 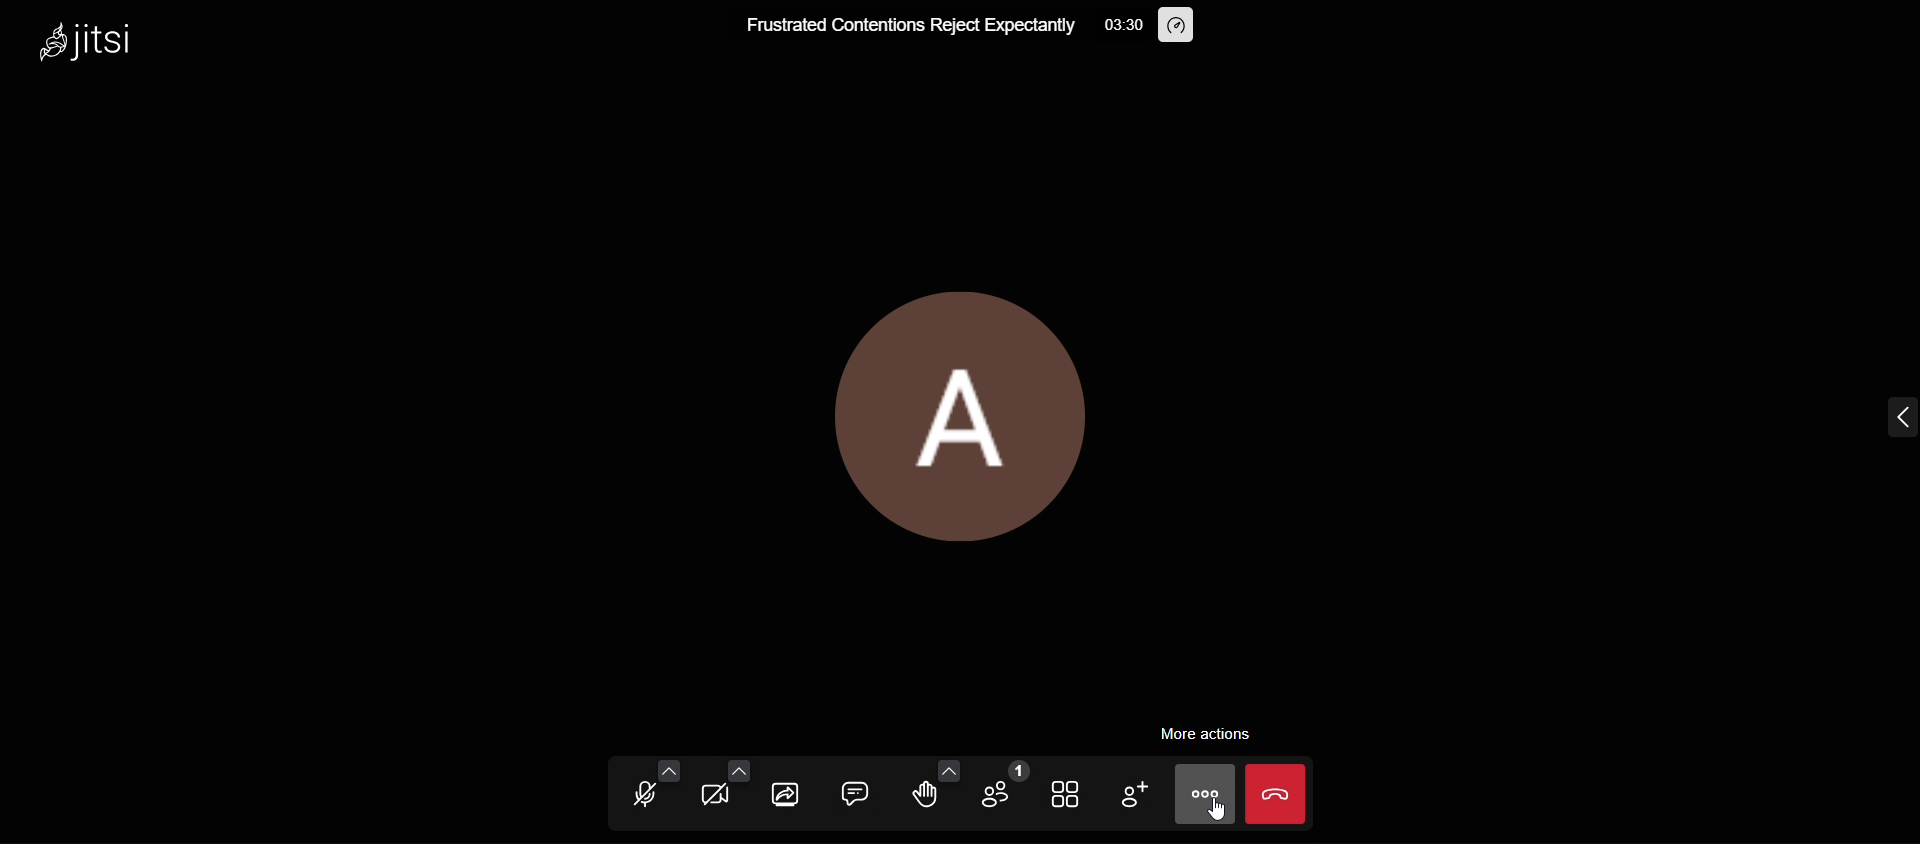 What do you see at coordinates (943, 759) in the screenshot?
I see `add more reactions` at bounding box center [943, 759].